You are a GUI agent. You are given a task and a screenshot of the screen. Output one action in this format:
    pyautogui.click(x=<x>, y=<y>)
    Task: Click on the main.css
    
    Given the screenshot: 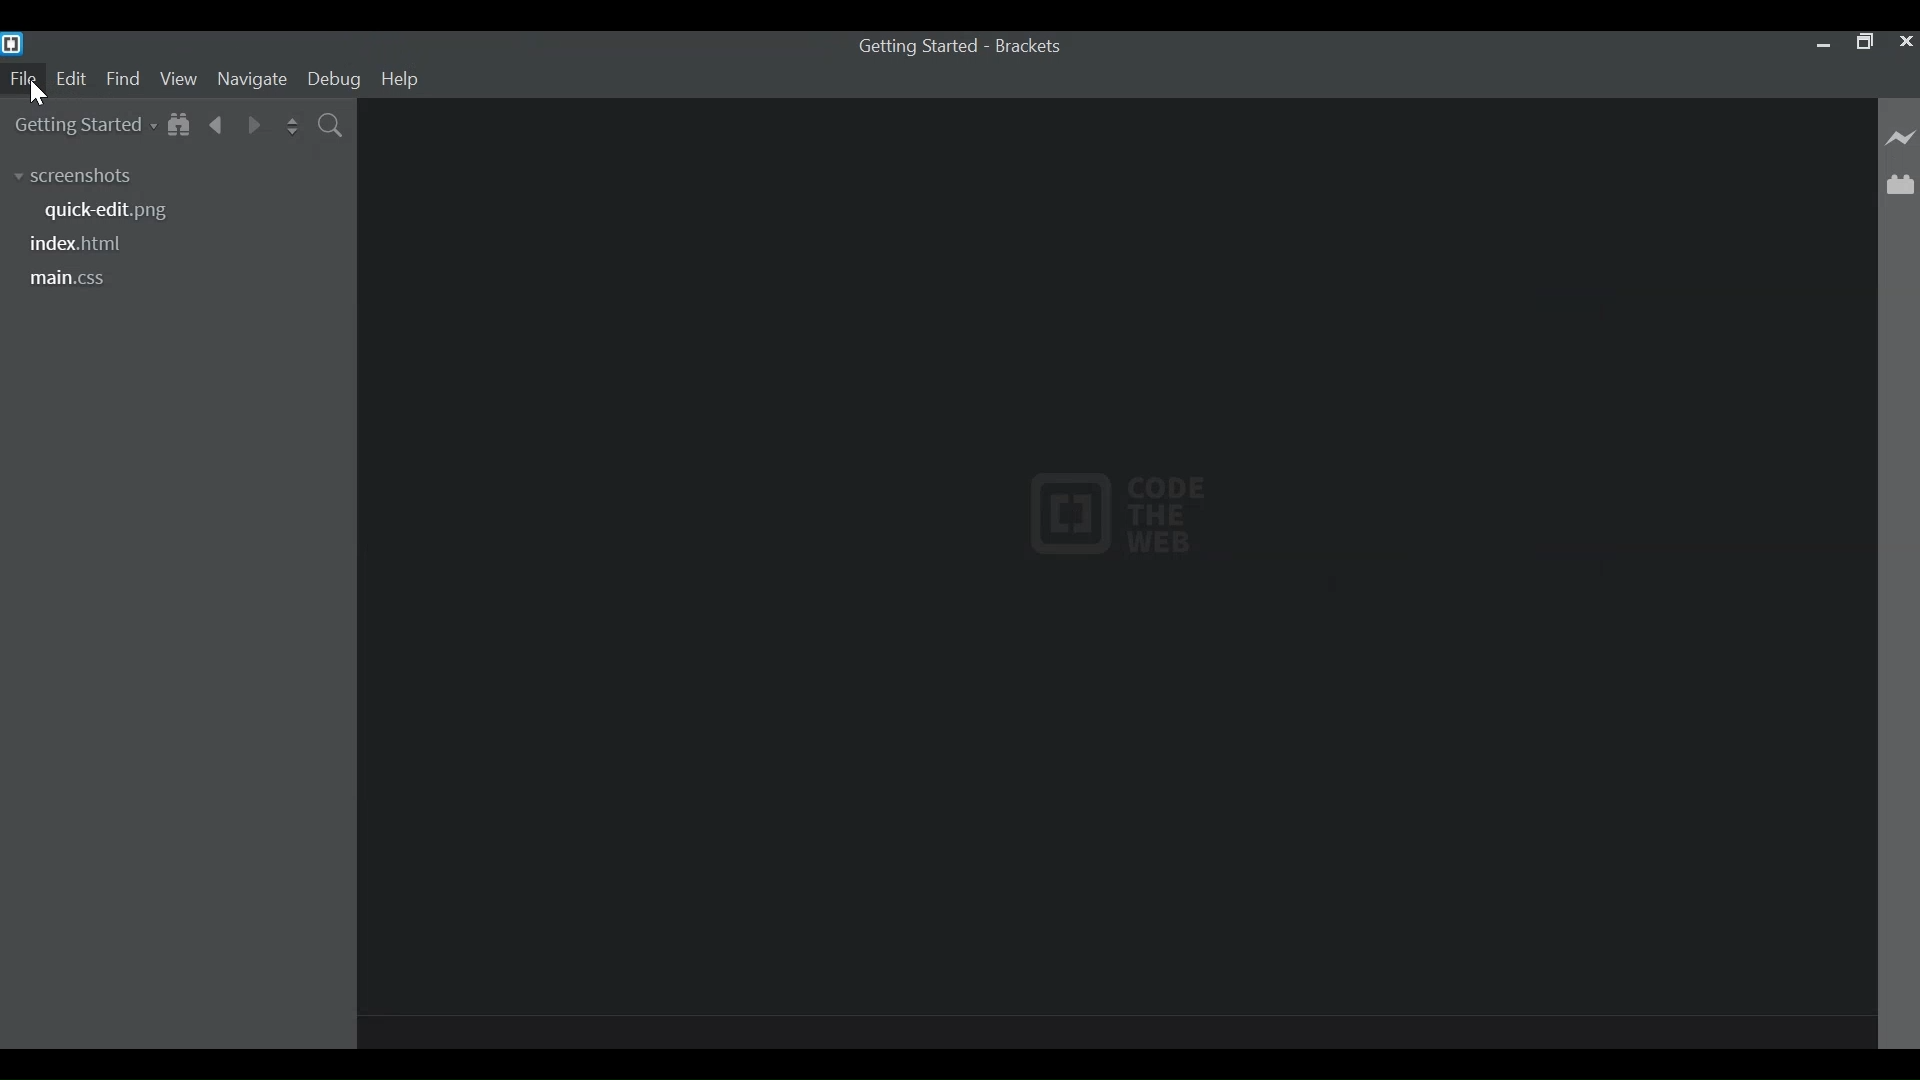 What is the action you would take?
    pyautogui.click(x=69, y=279)
    